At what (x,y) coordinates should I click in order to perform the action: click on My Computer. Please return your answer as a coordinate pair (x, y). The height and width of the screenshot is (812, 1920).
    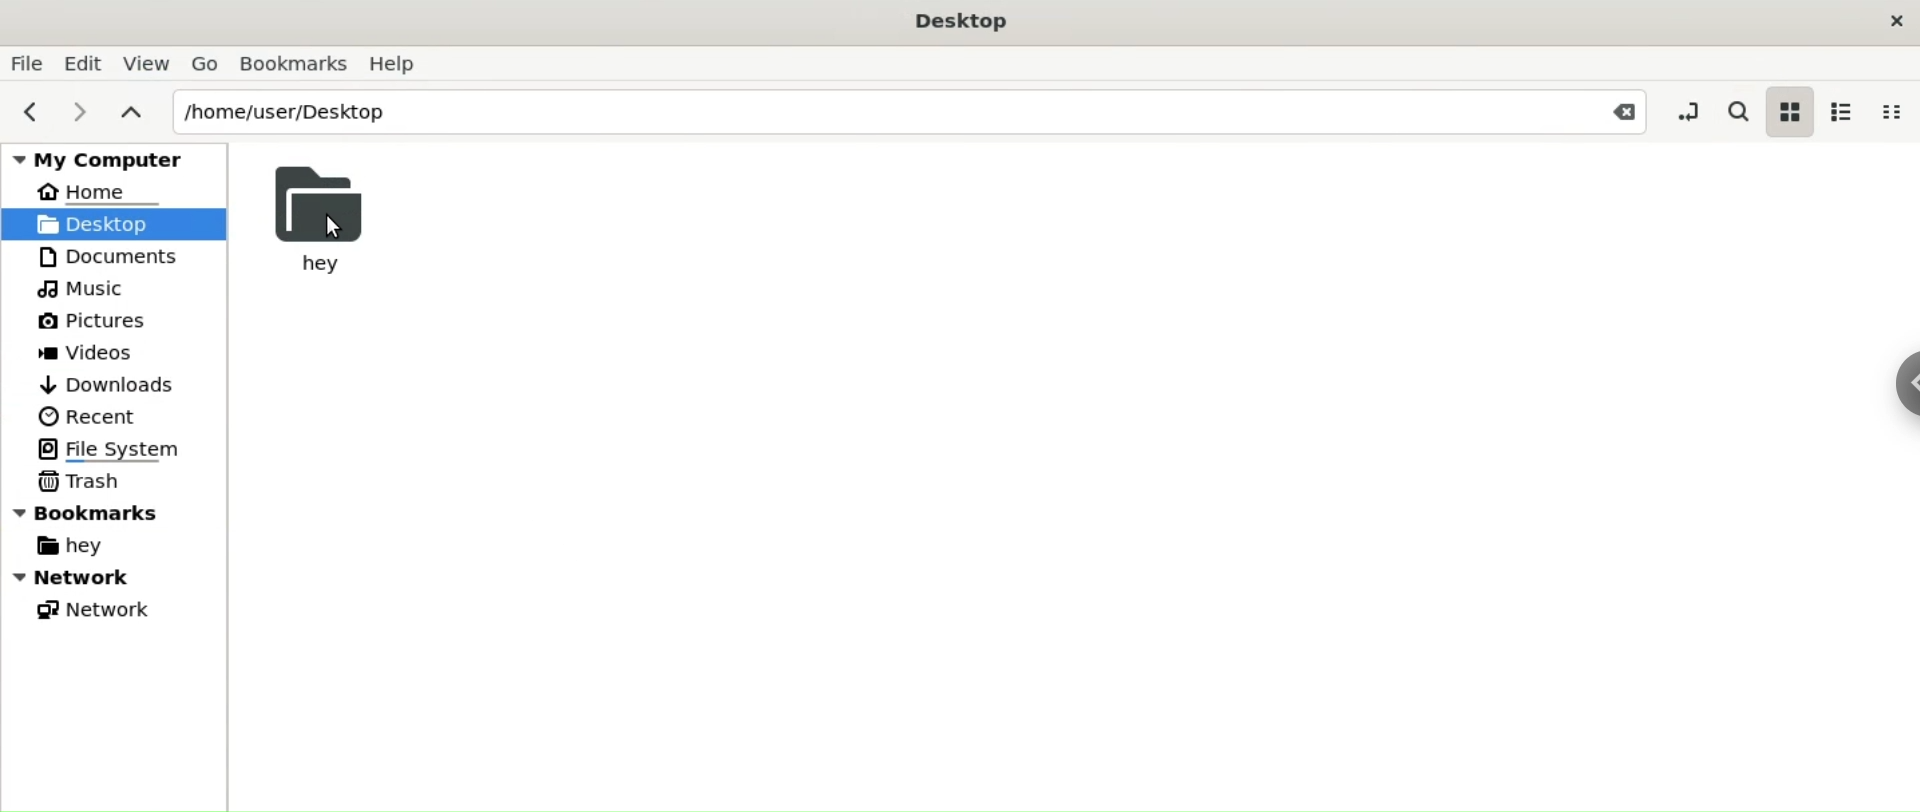
    Looking at the image, I should click on (109, 156).